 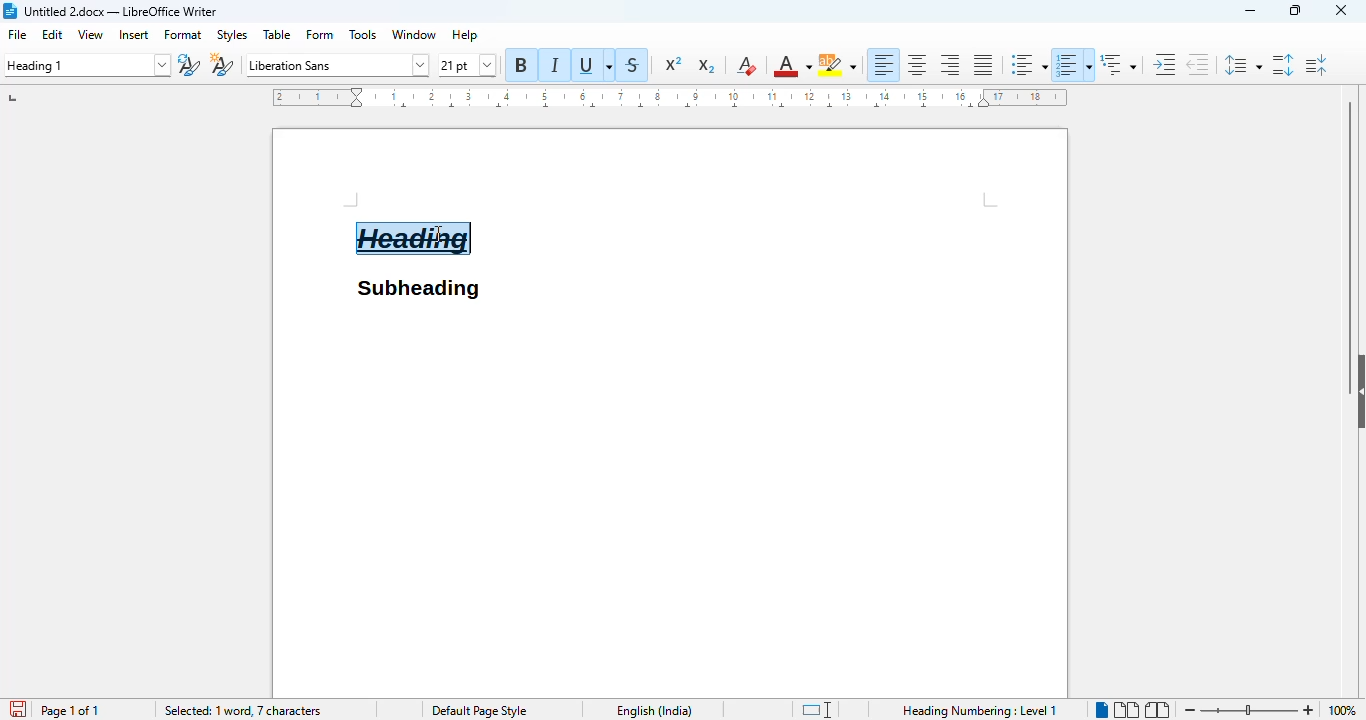 I want to click on table, so click(x=278, y=34).